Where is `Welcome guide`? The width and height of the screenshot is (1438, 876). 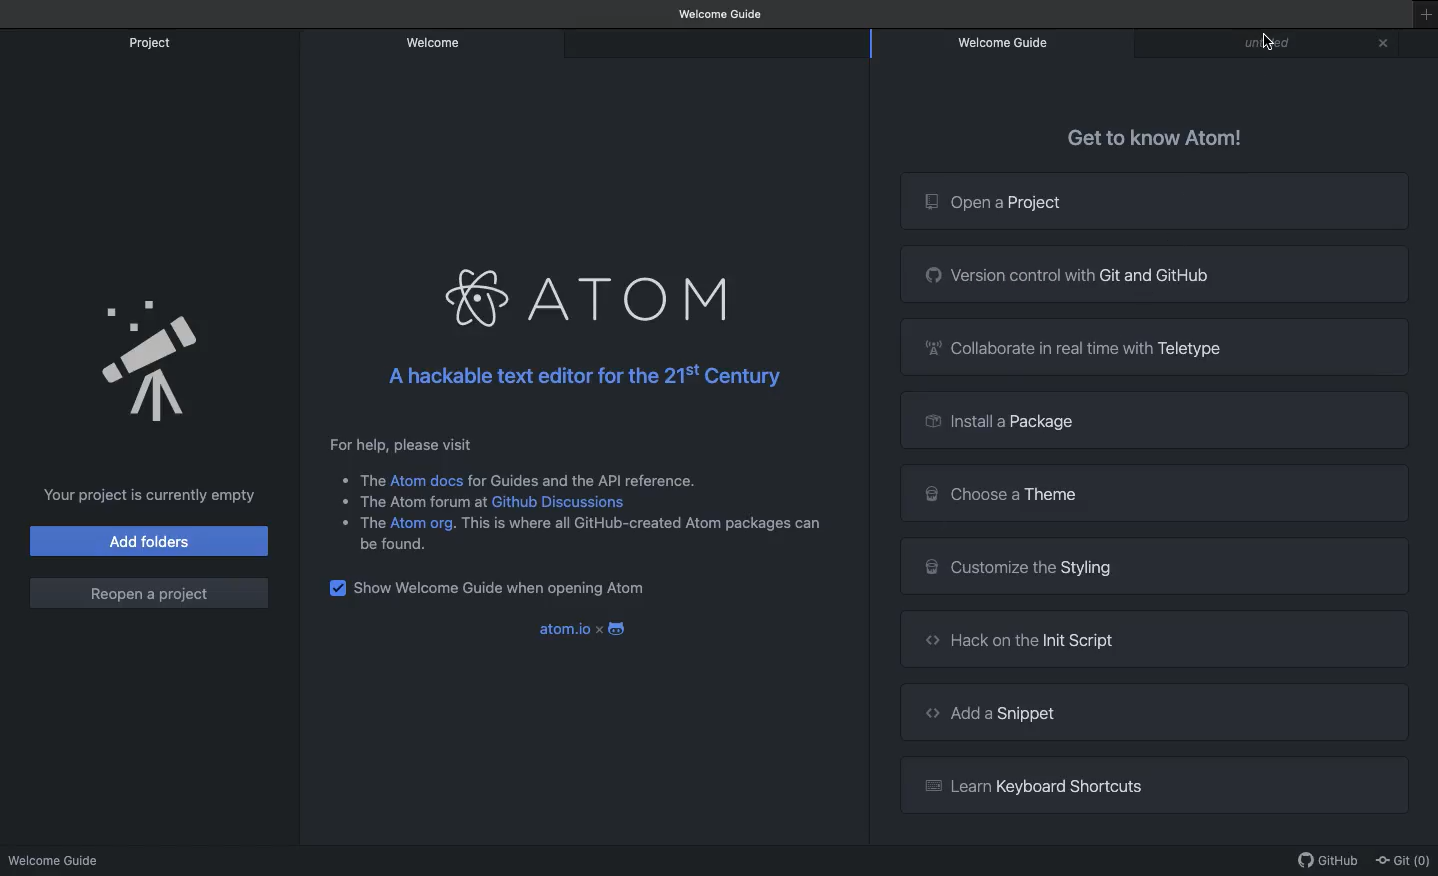 Welcome guide is located at coordinates (1010, 42).